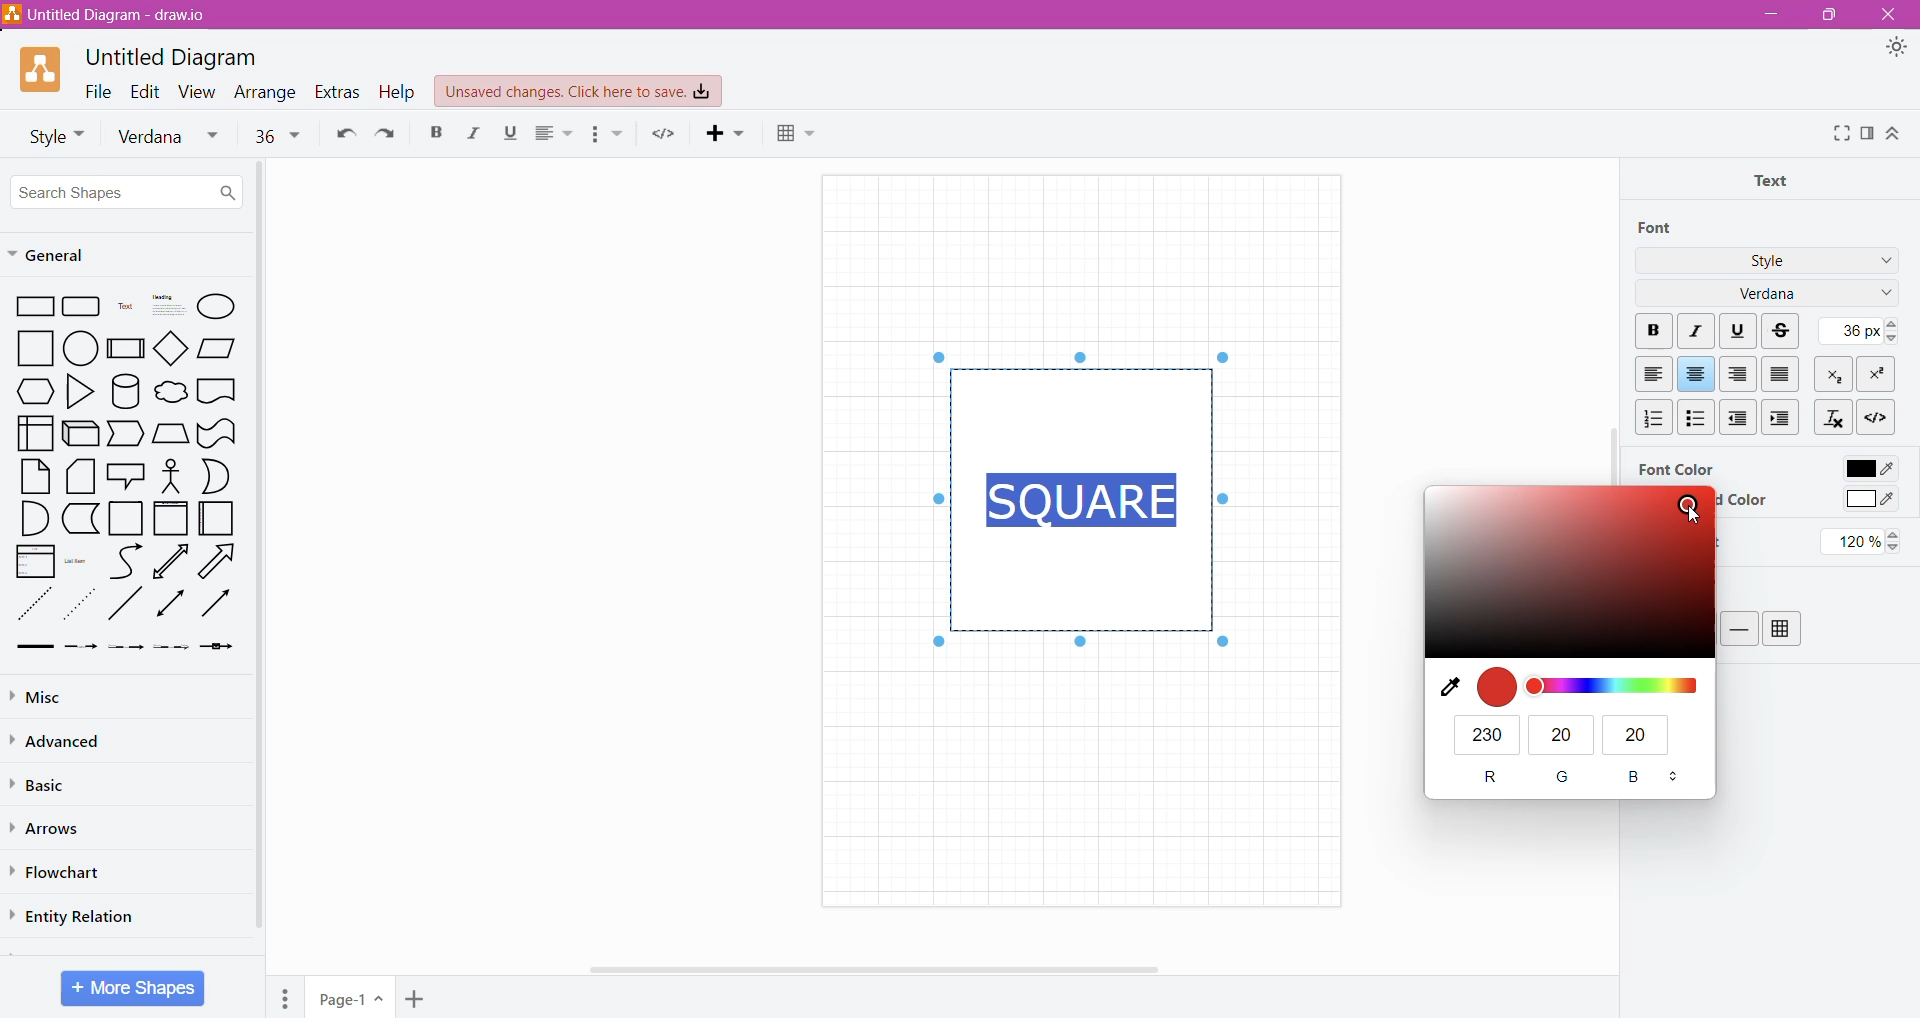 The width and height of the screenshot is (1920, 1018). What do you see at coordinates (1882, 263) in the screenshot?
I see `More Styles` at bounding box center [1882, 263].